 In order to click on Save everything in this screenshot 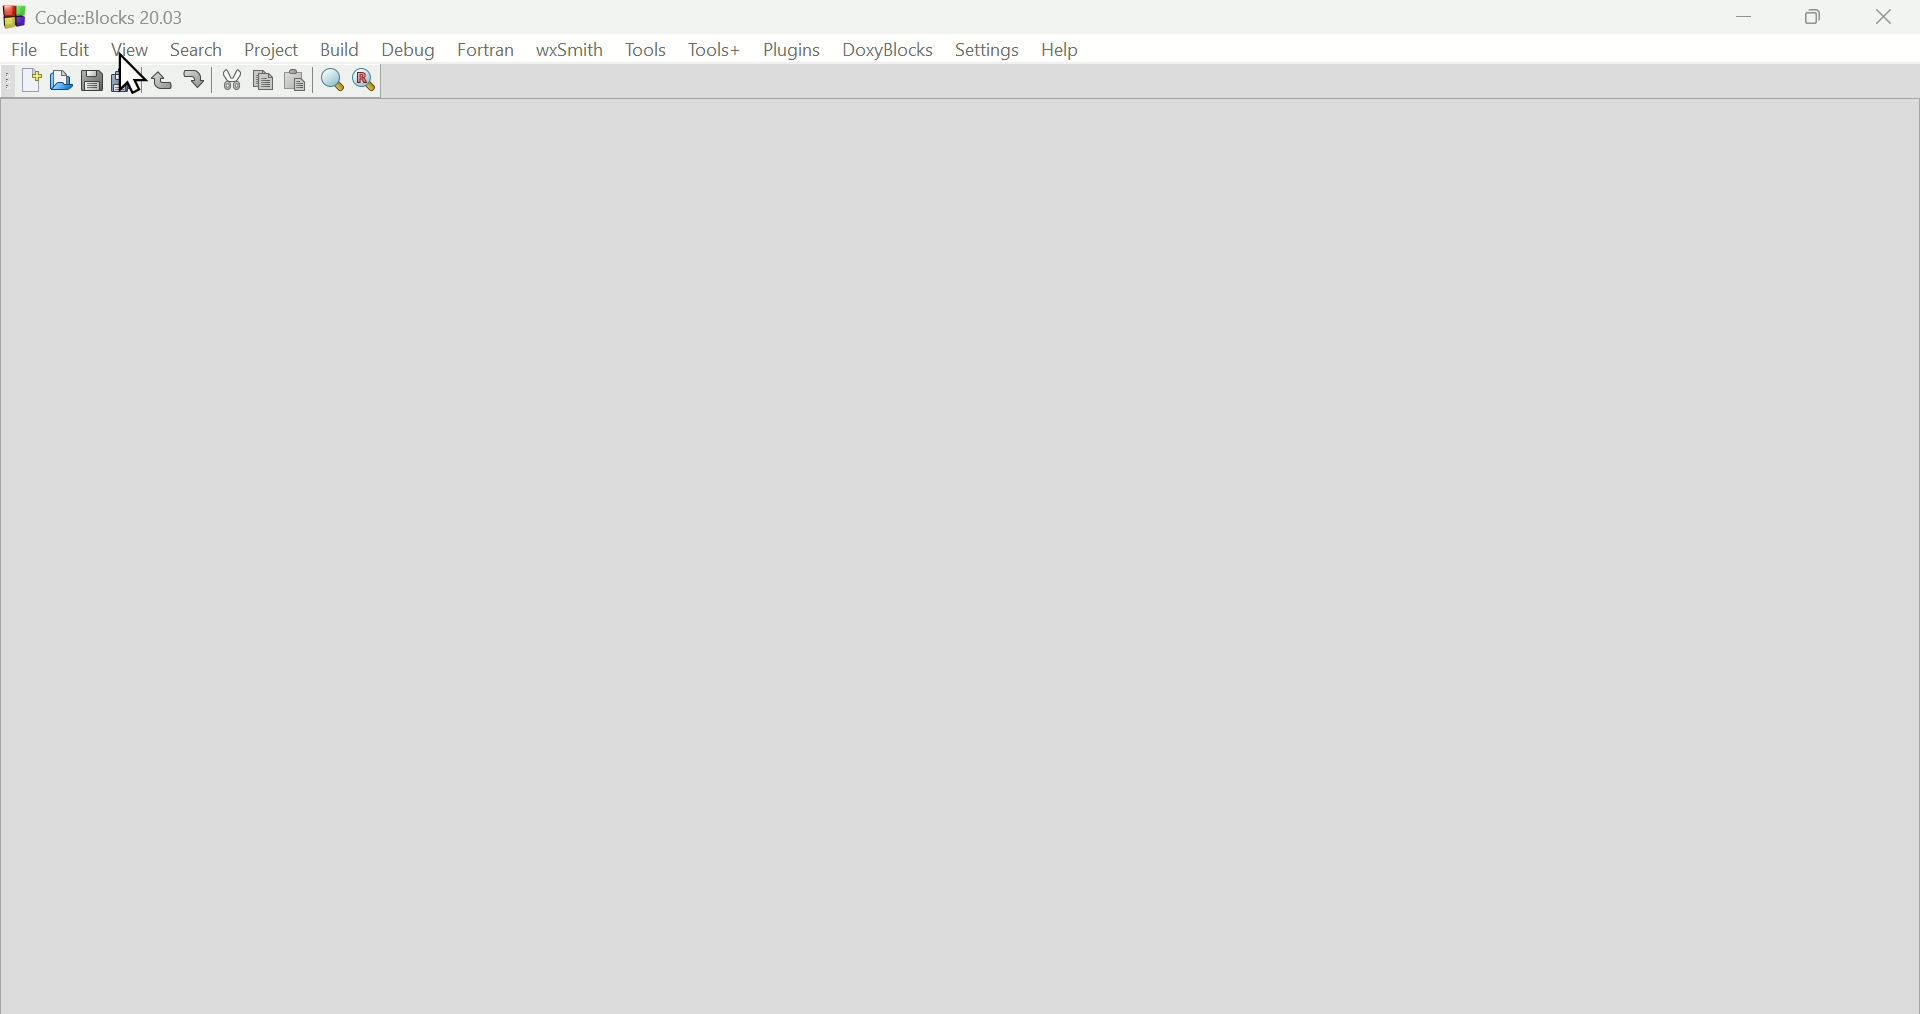, I will do `click(126, 82)`.